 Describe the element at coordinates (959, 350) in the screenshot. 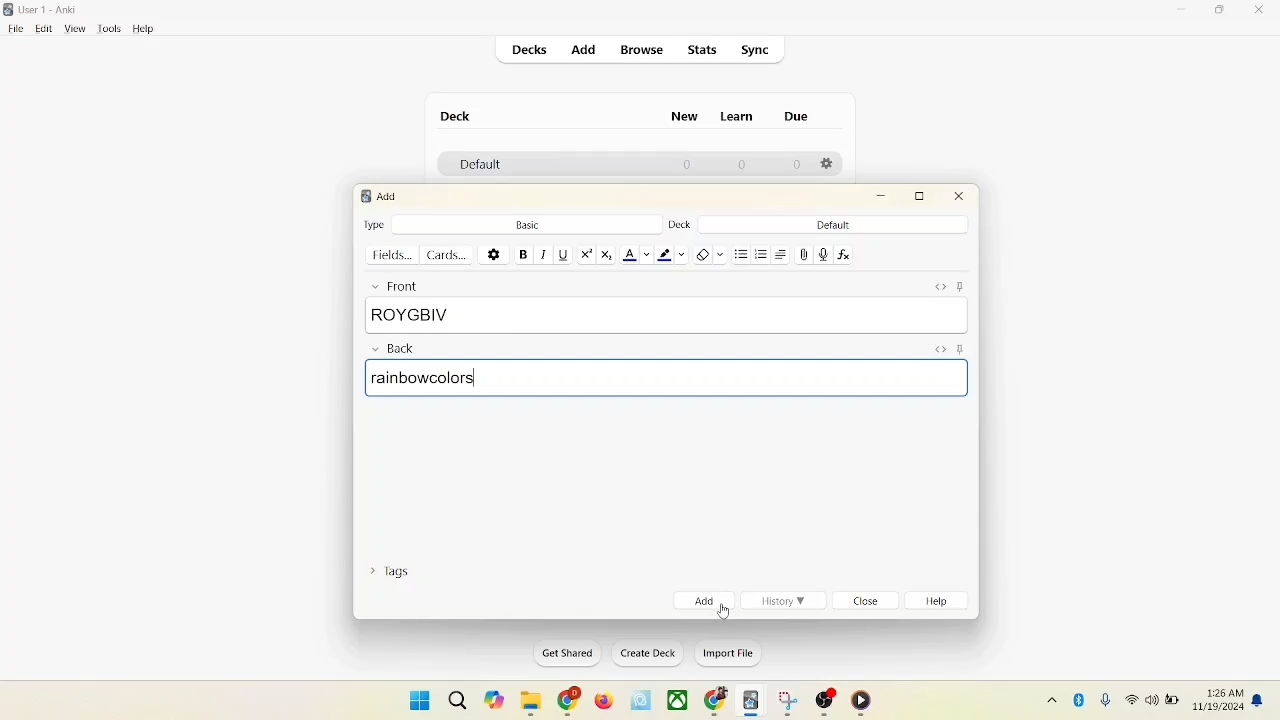

I see `sticky` at that location.